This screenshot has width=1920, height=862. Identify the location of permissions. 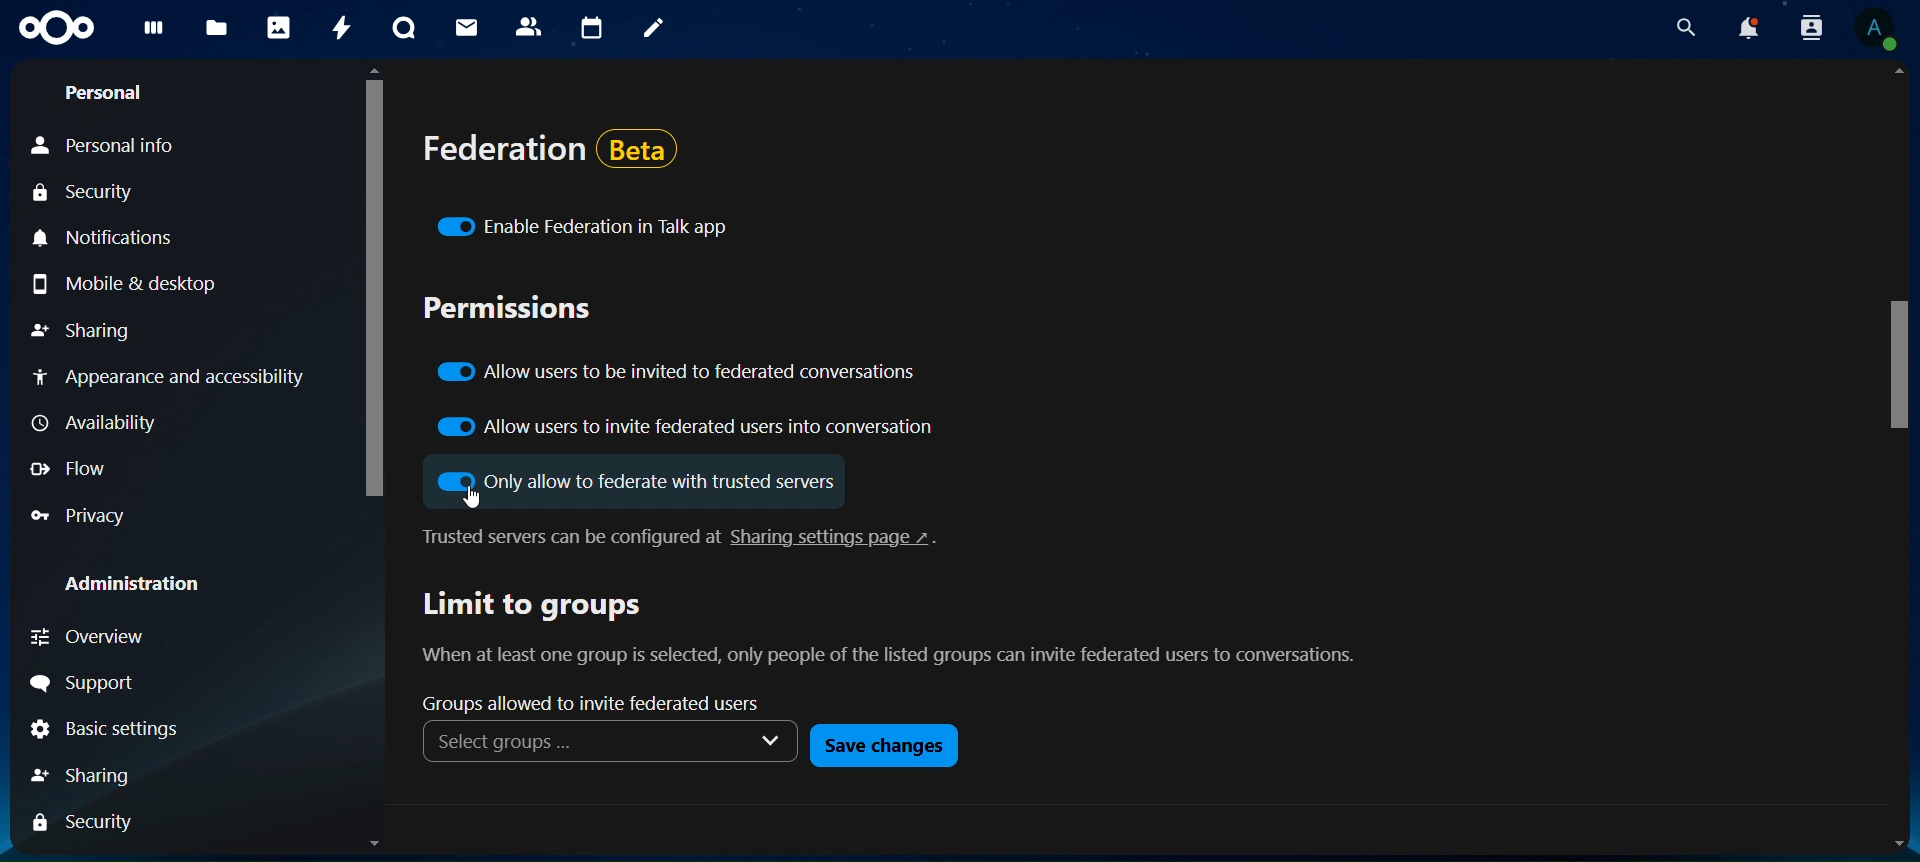
(510, 308).